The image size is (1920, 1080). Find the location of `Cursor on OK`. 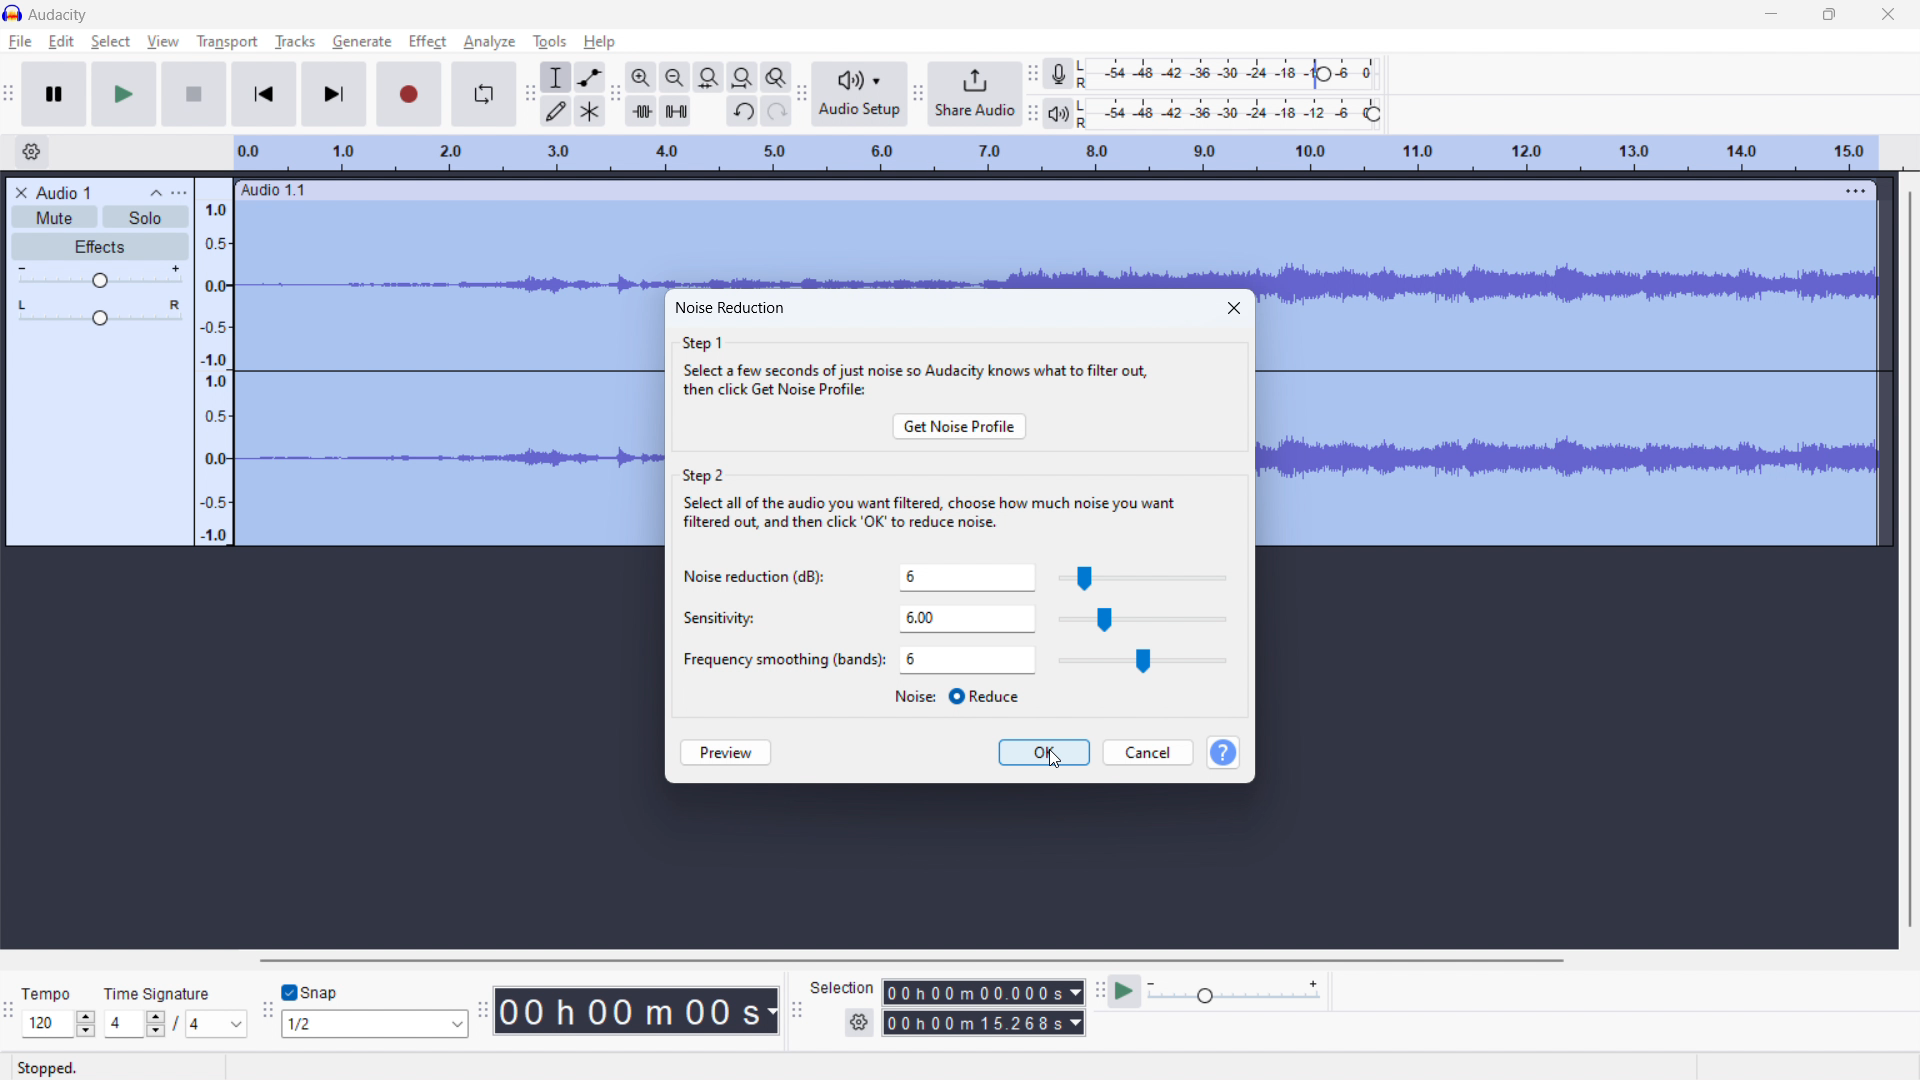

Cursor on OK is located at coordinates (1055, 759).